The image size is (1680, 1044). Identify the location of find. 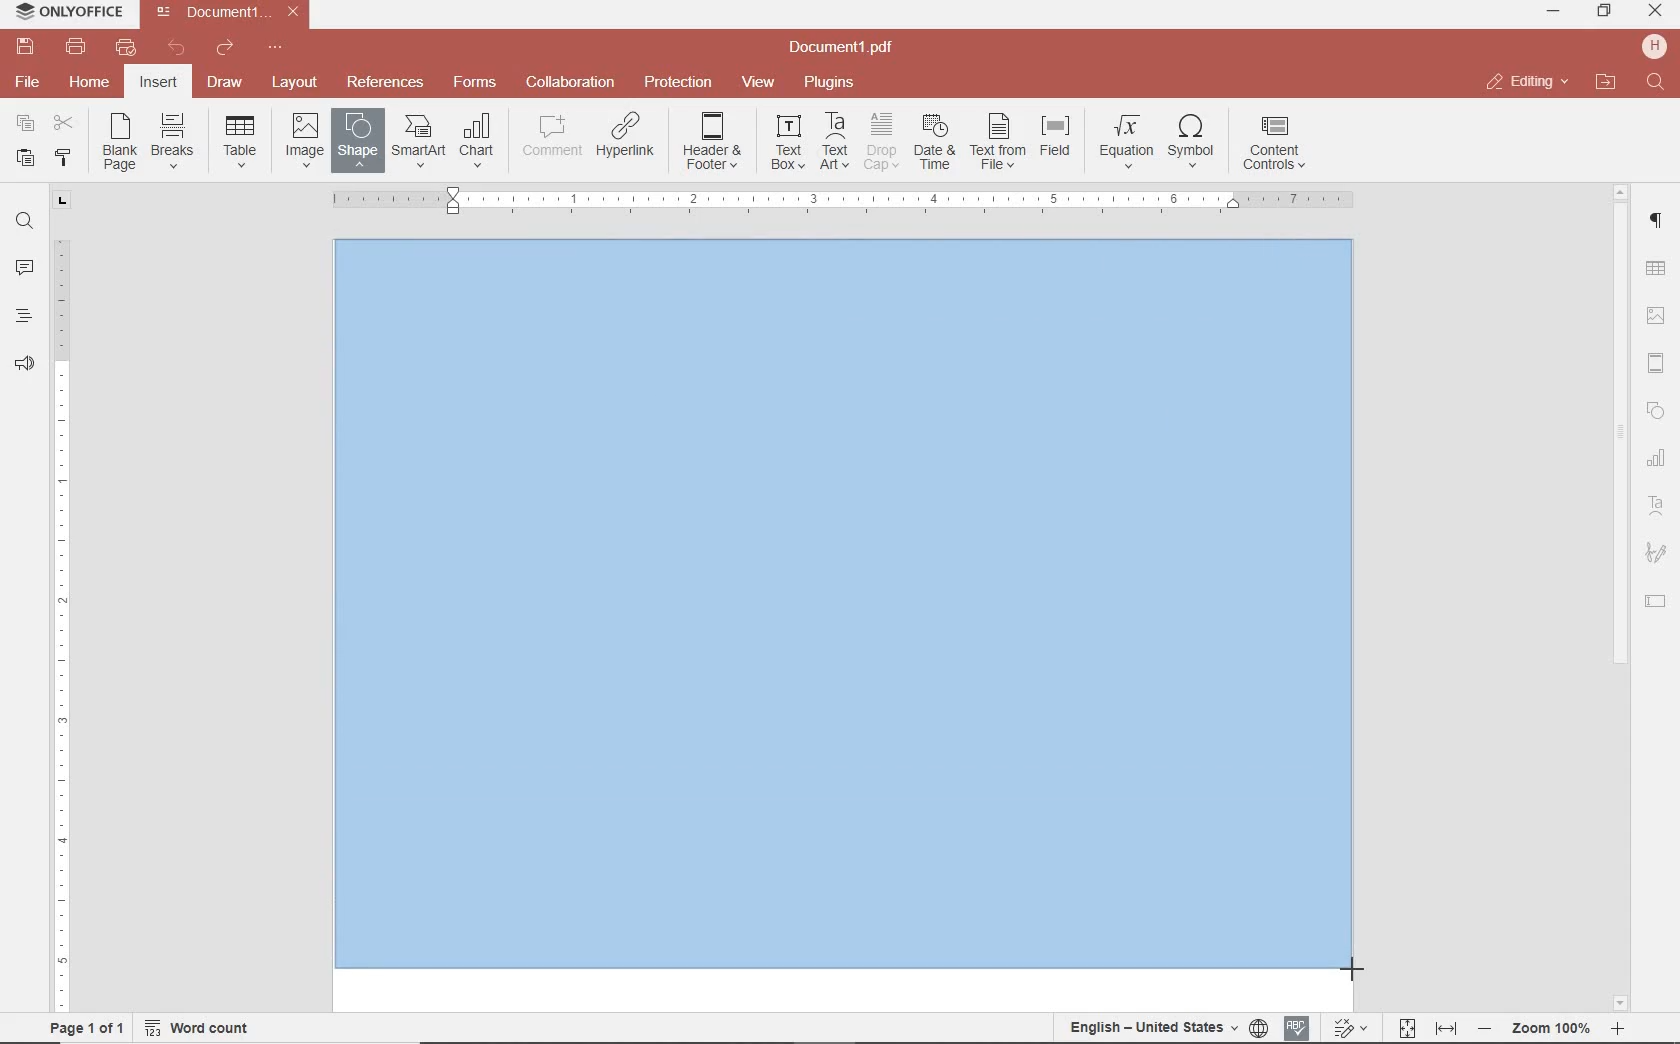
(24, 219).